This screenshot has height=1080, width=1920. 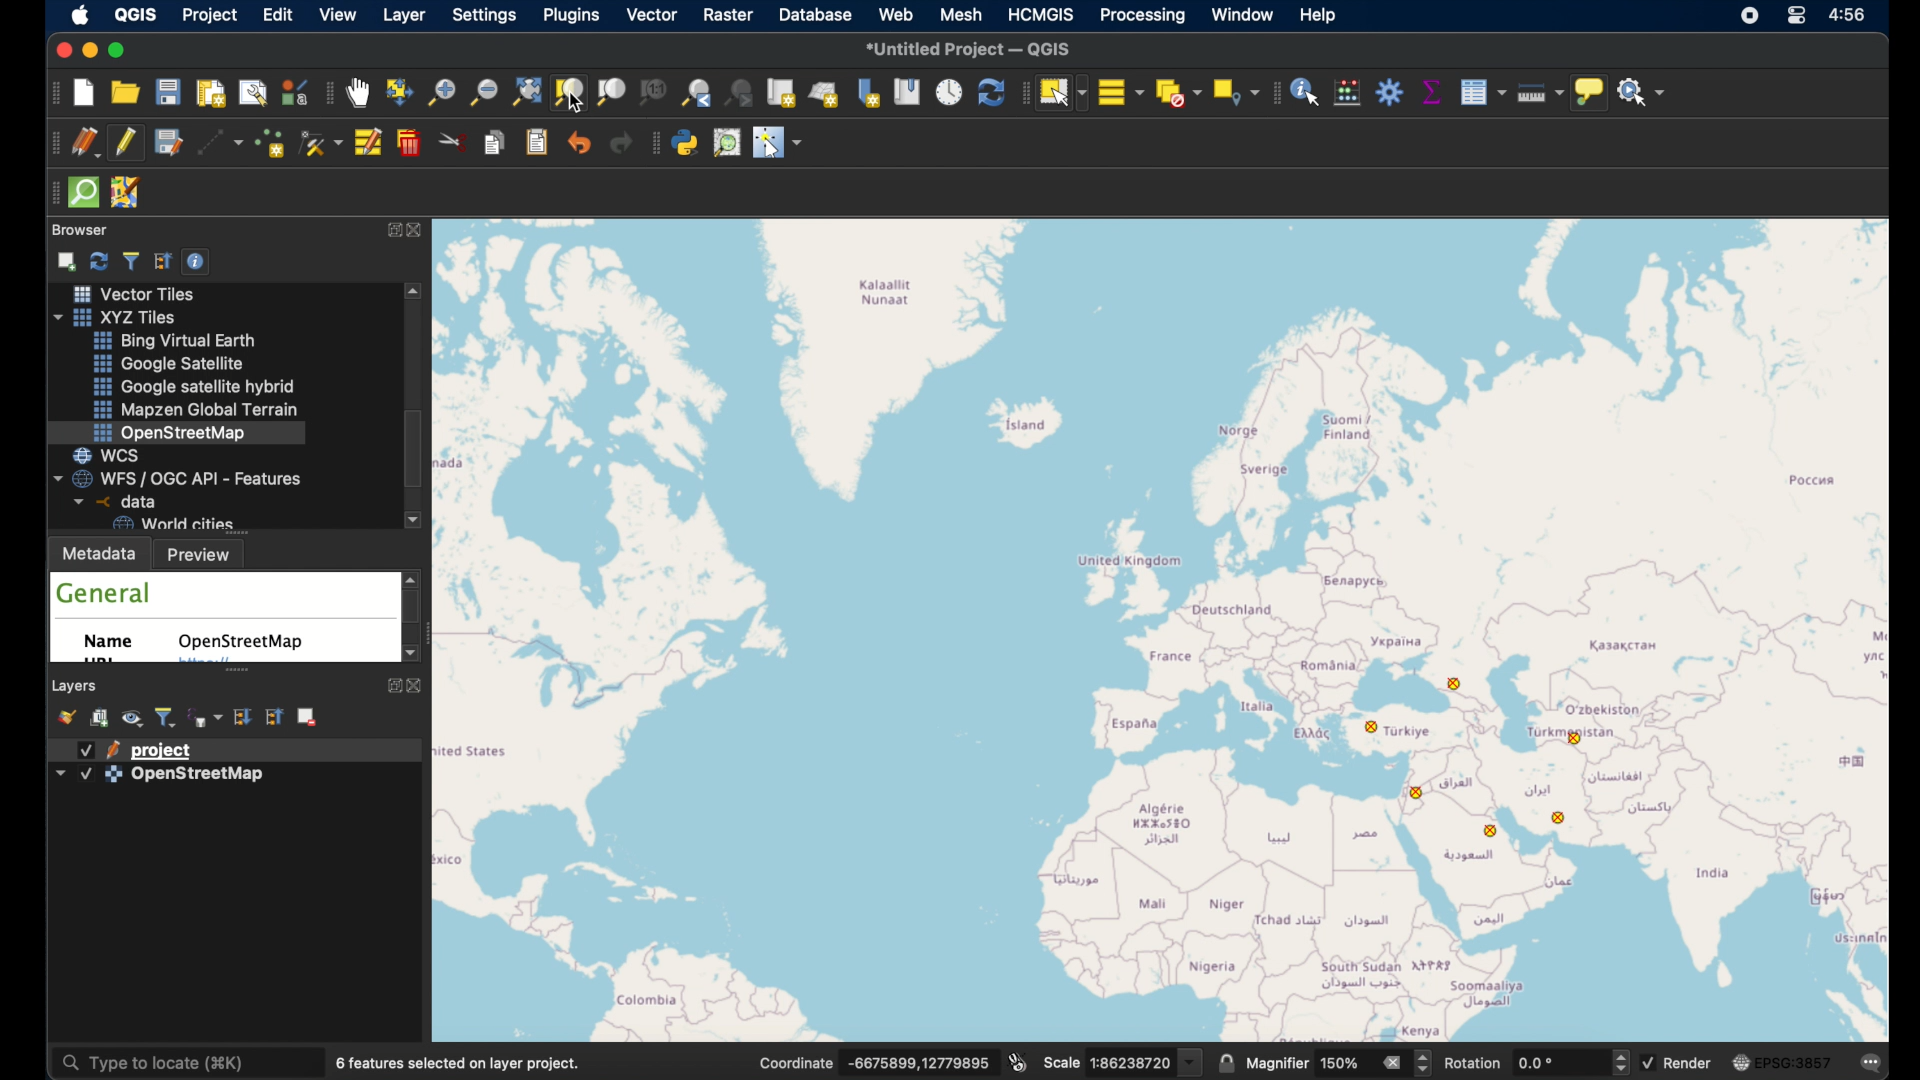 I want to click on collapse all, so click(x=273, y=716).